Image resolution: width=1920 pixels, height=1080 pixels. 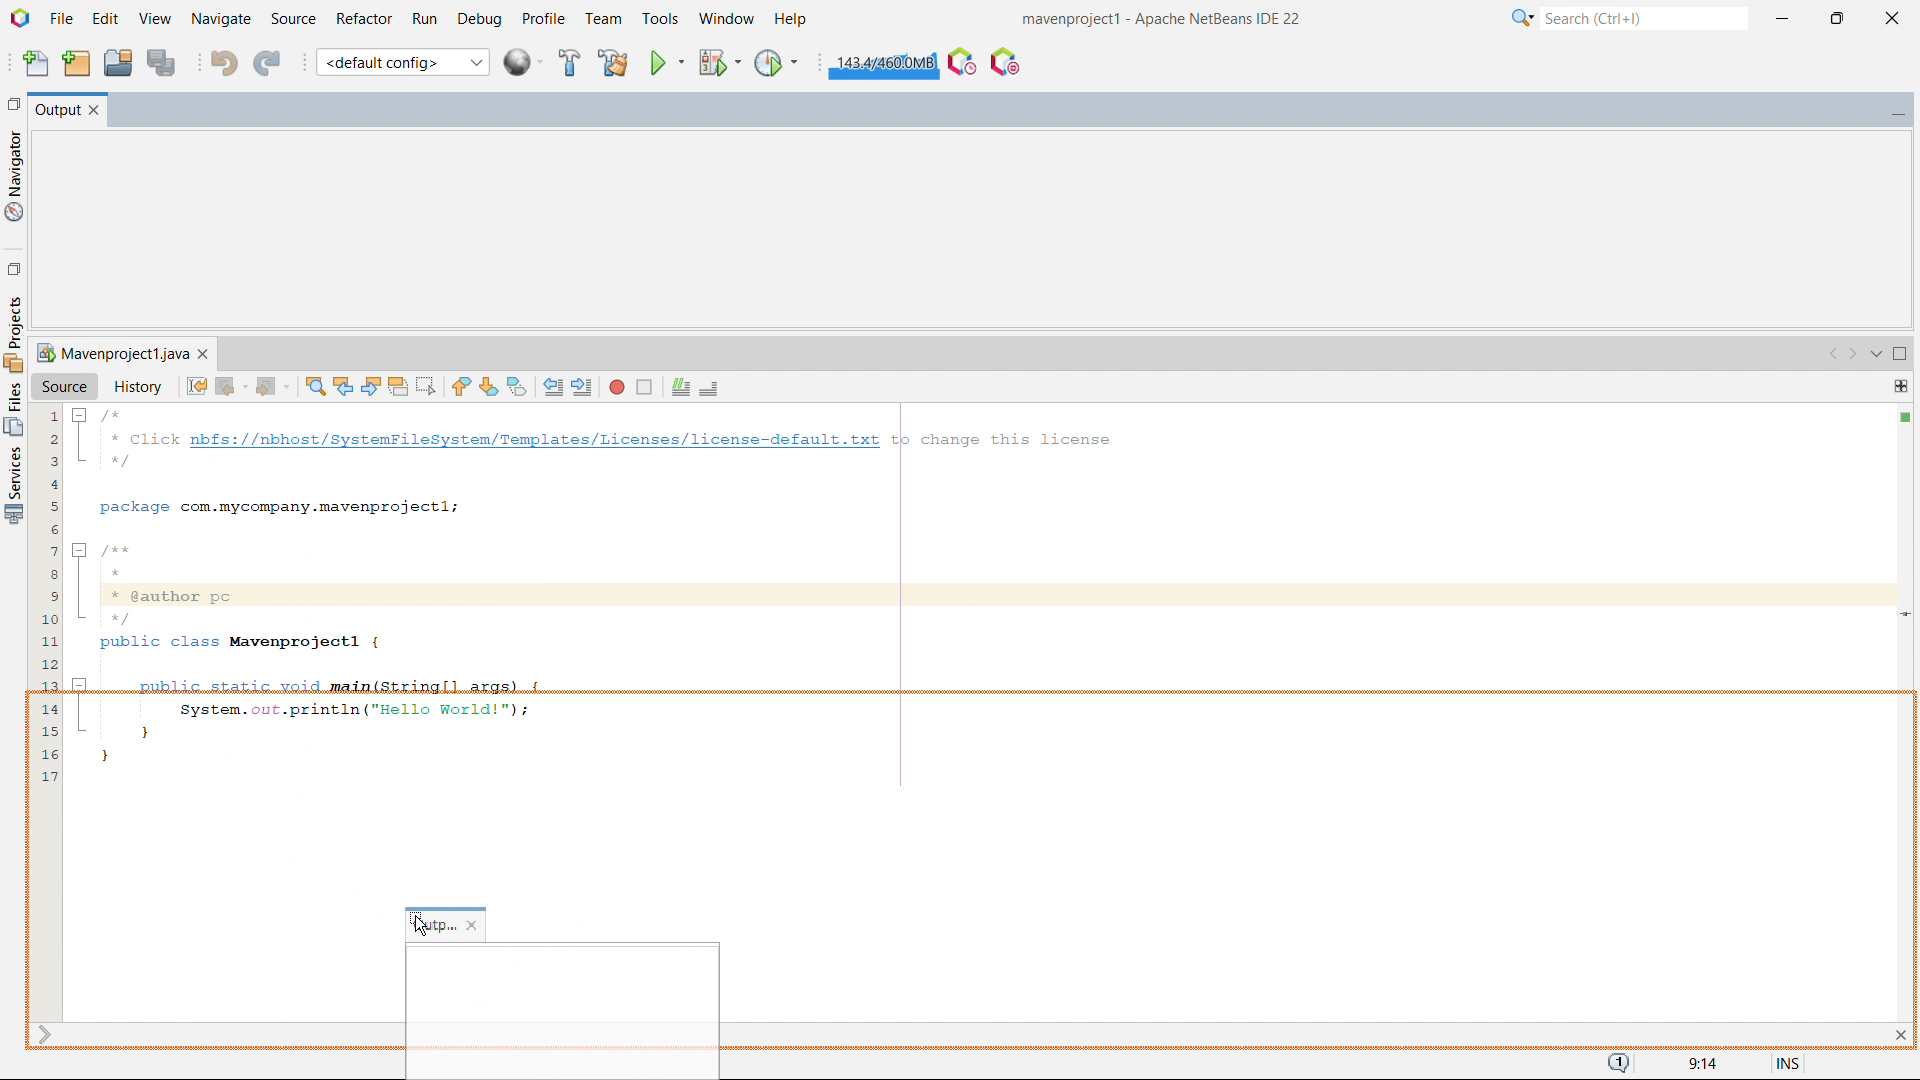 What do you see at coordinates (617, 386) in the screenshot?
I see `start macro recording ` at bounding box center [617, 386].